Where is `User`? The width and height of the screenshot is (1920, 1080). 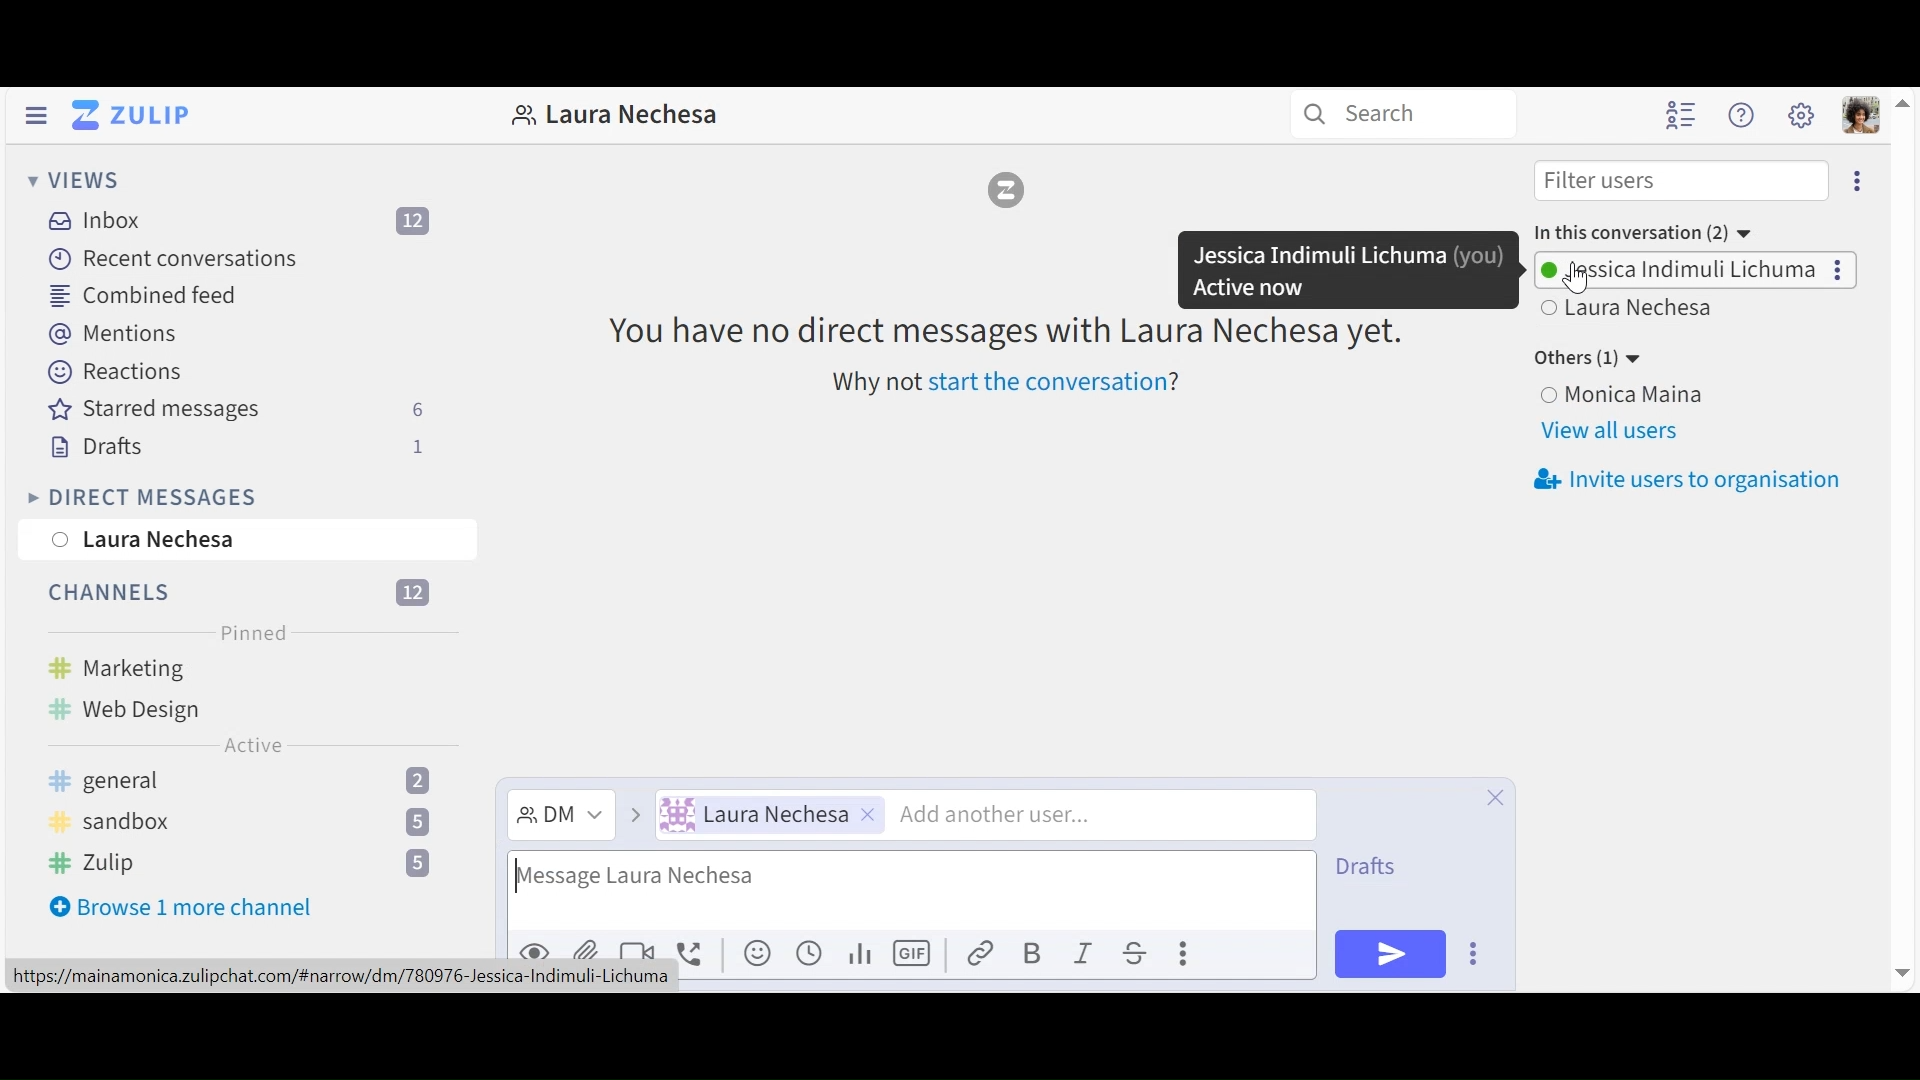 User is located at coordinates (1701, 395).